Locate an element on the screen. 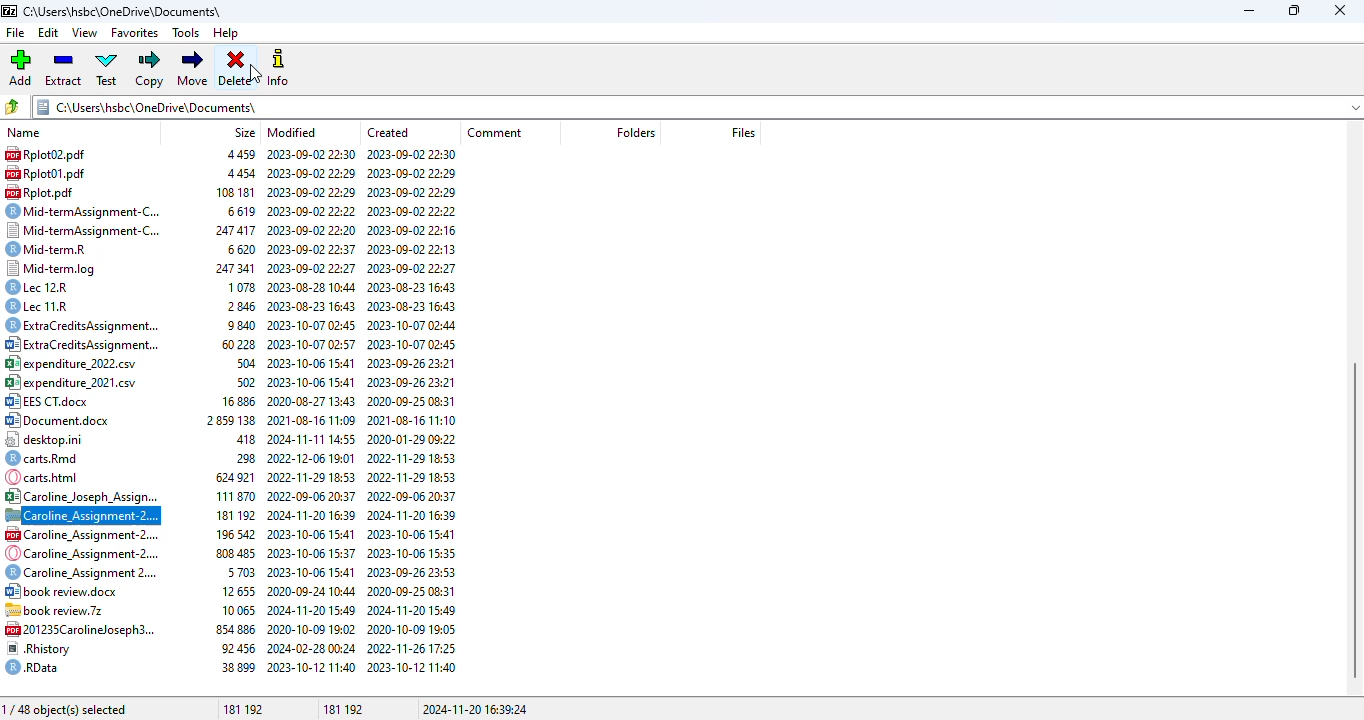  2004-11-20 15:49 is located at coordinates (410, 609).